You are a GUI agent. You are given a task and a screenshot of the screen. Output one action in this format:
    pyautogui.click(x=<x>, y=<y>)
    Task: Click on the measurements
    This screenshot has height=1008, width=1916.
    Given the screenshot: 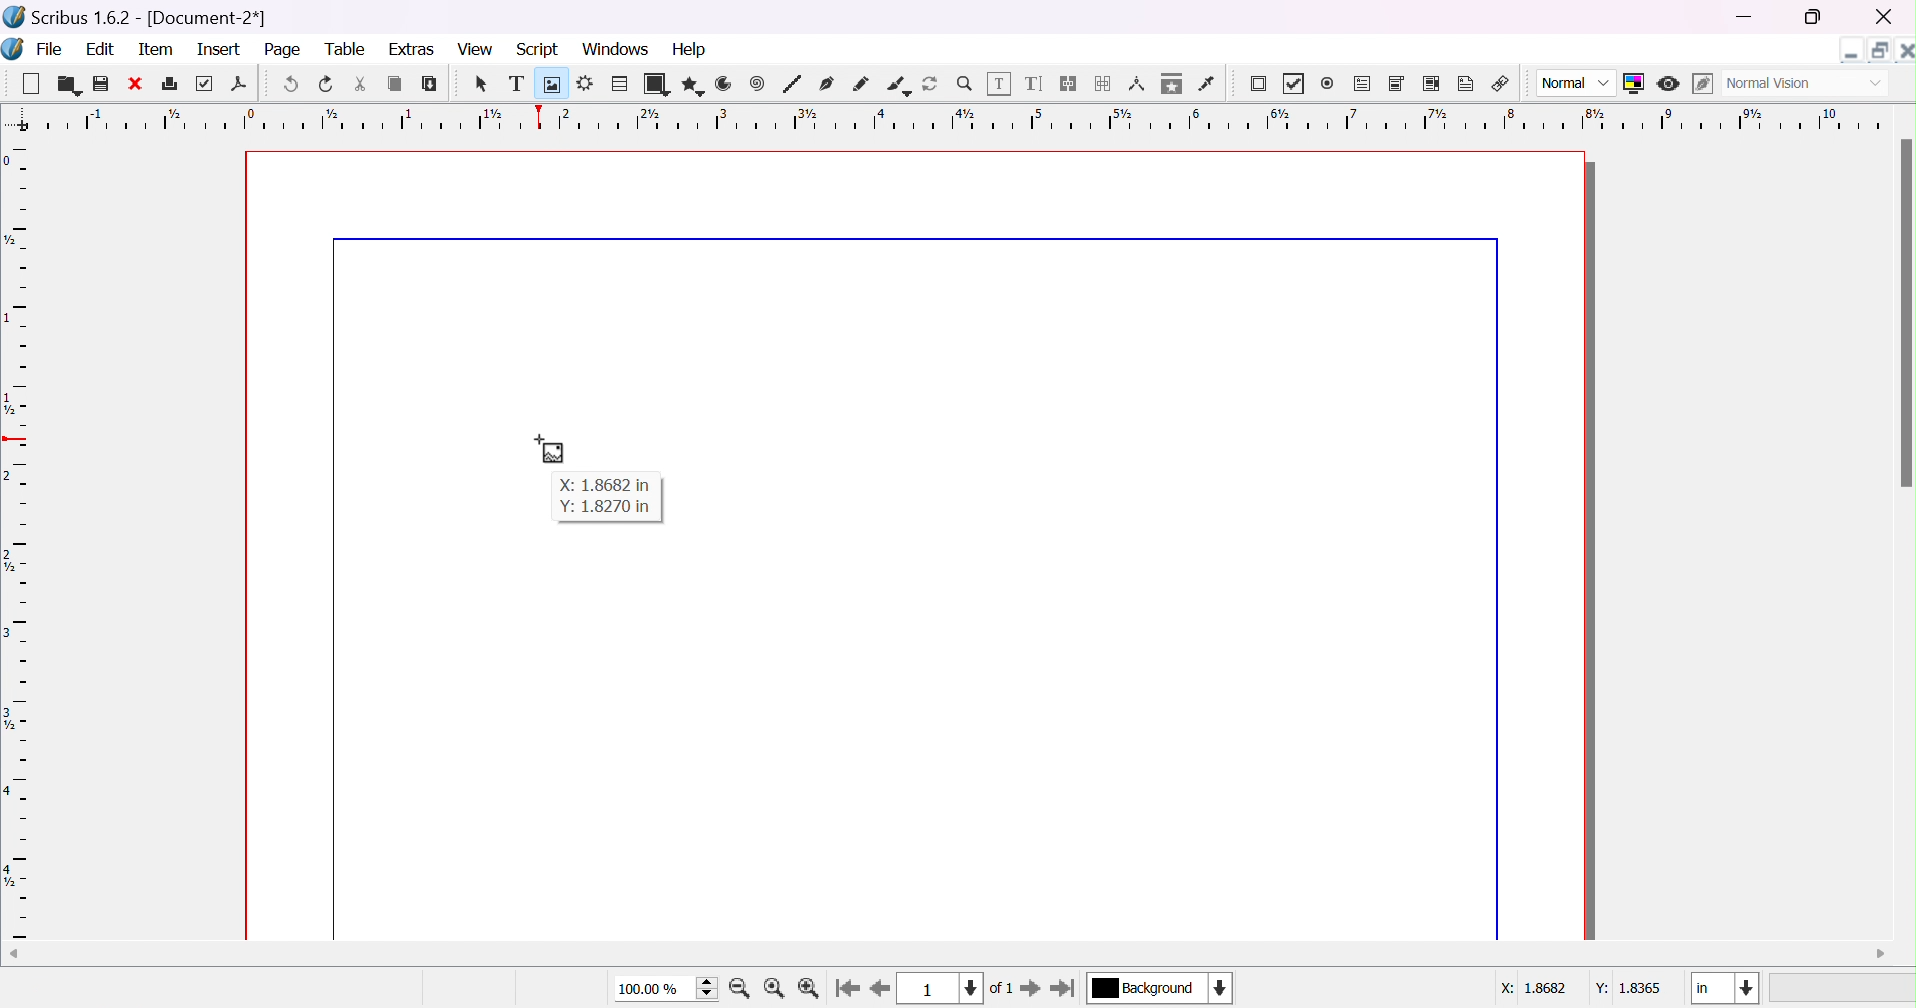 What is the action you would take?
    pyautogui.click(x=1137, y=84)
    